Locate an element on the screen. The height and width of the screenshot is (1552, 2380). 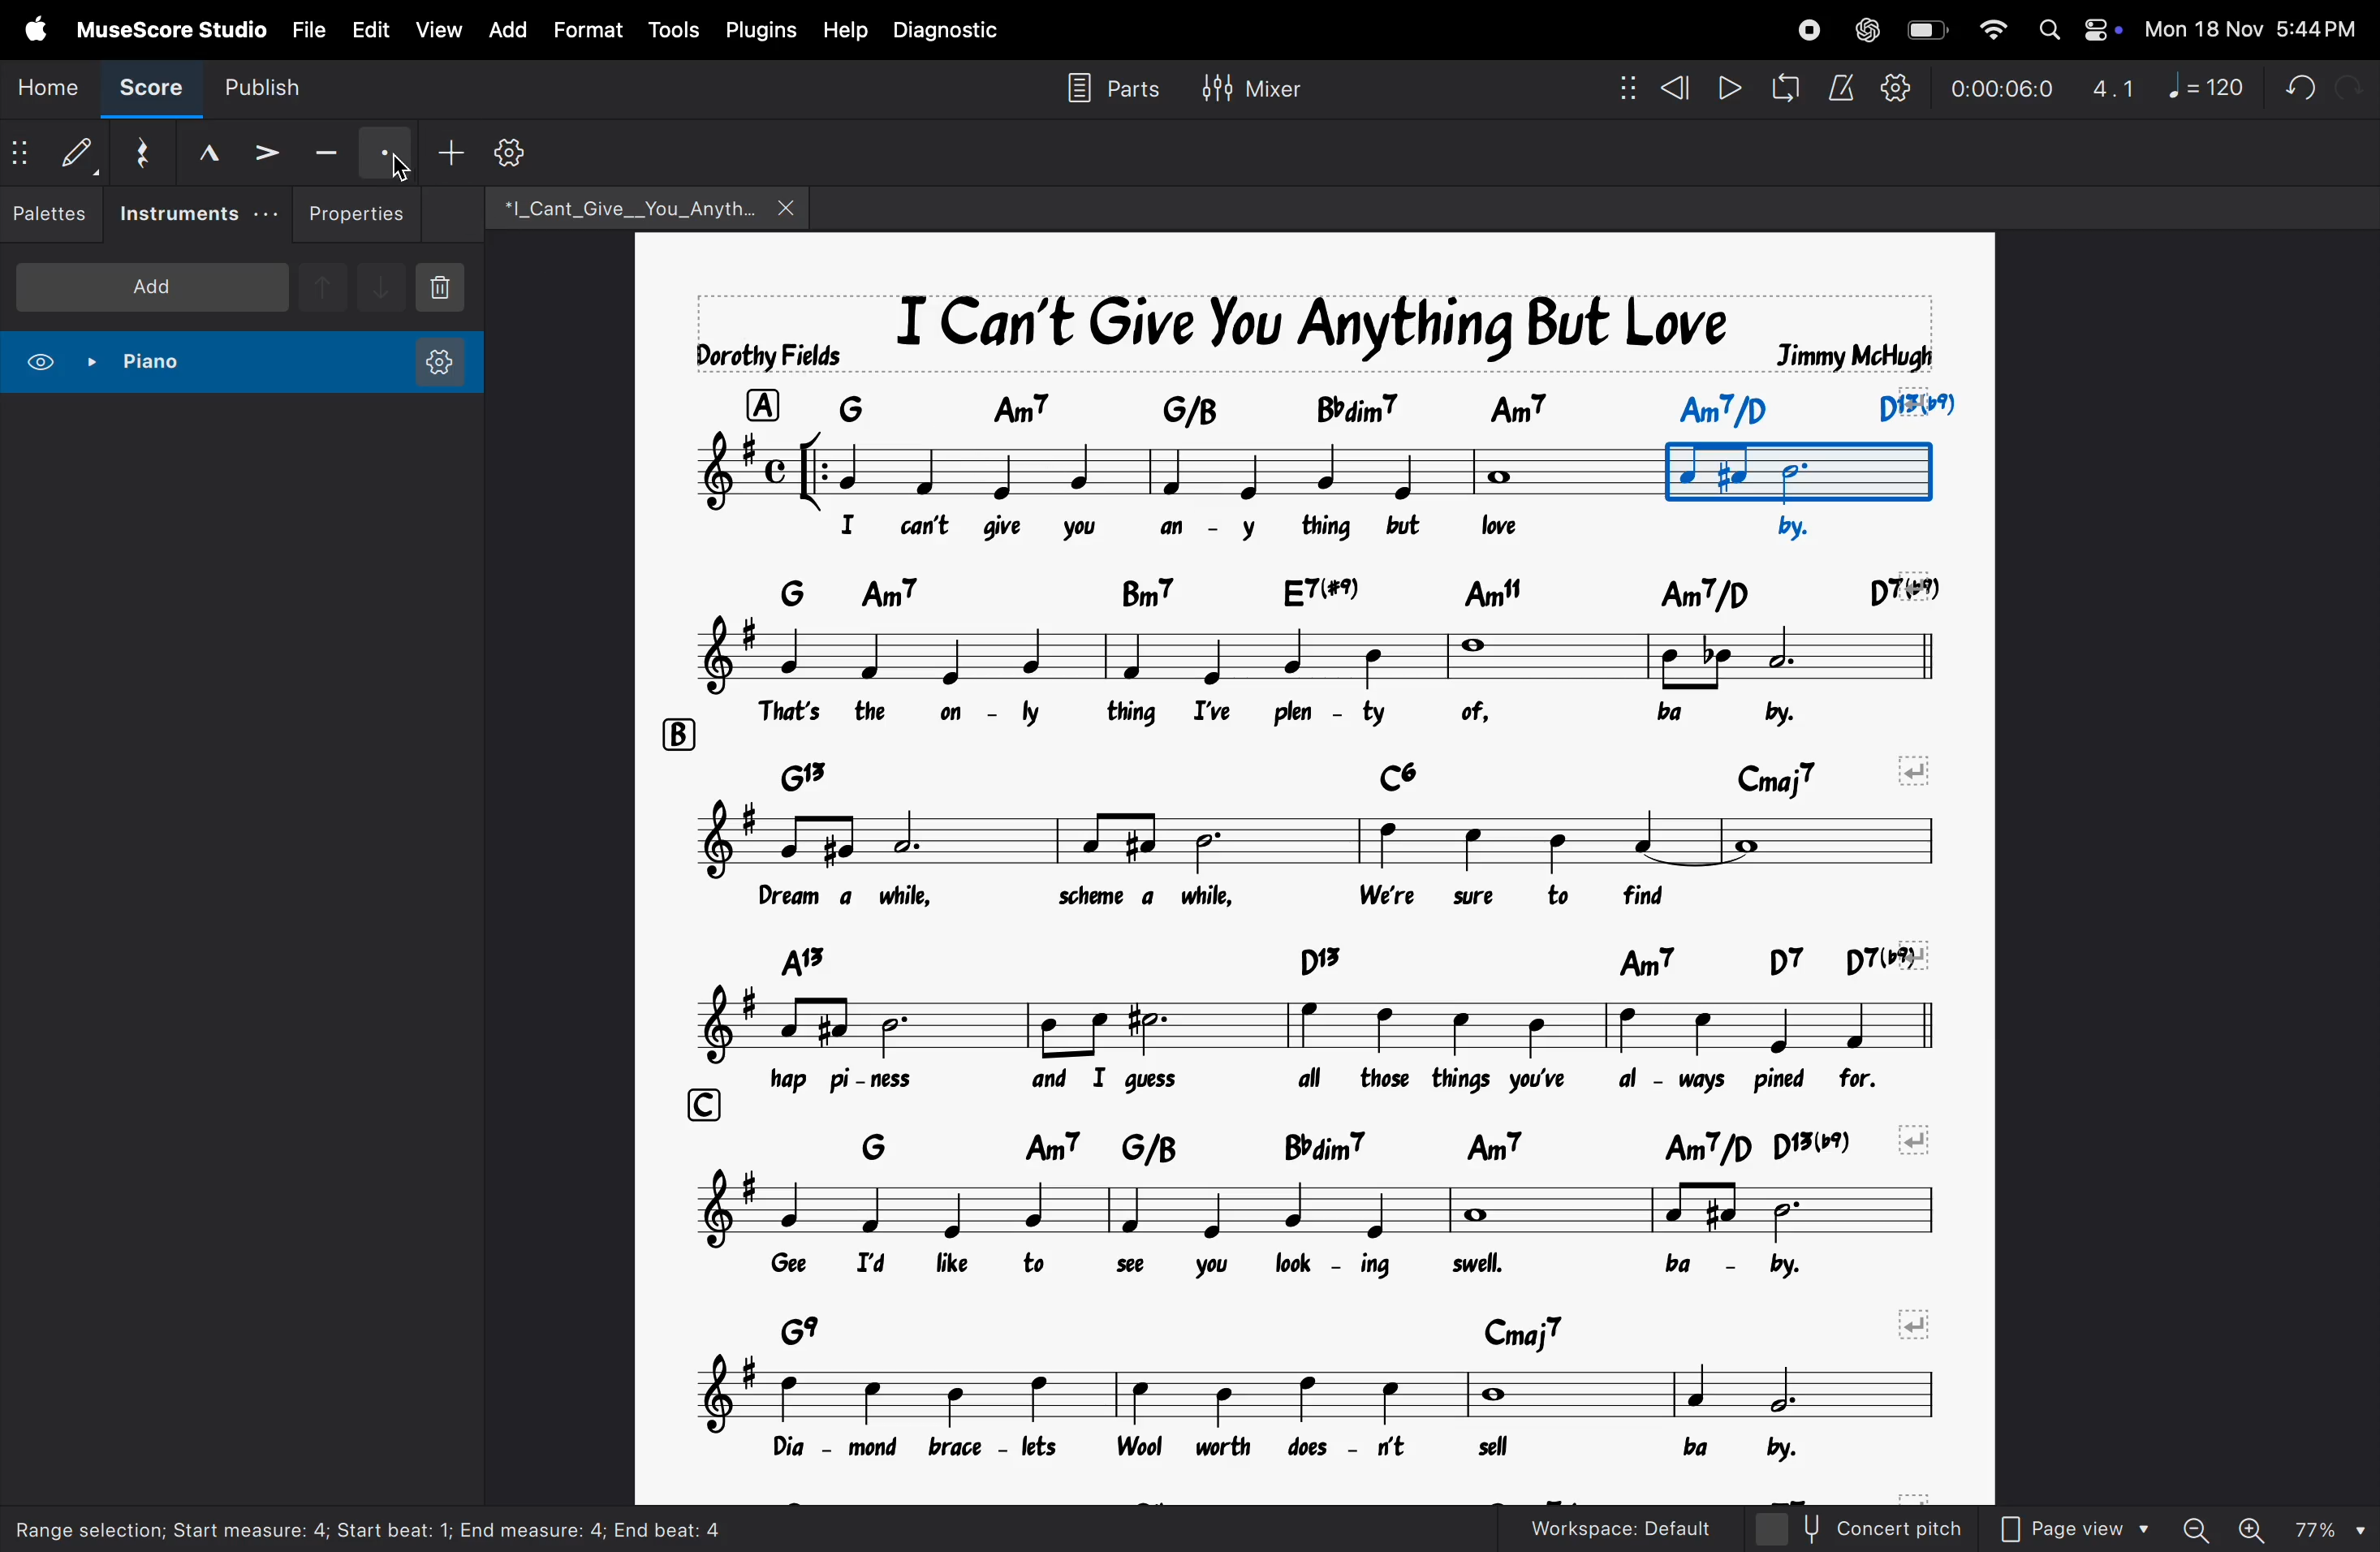
notes is located at coordinates (1323, 839).